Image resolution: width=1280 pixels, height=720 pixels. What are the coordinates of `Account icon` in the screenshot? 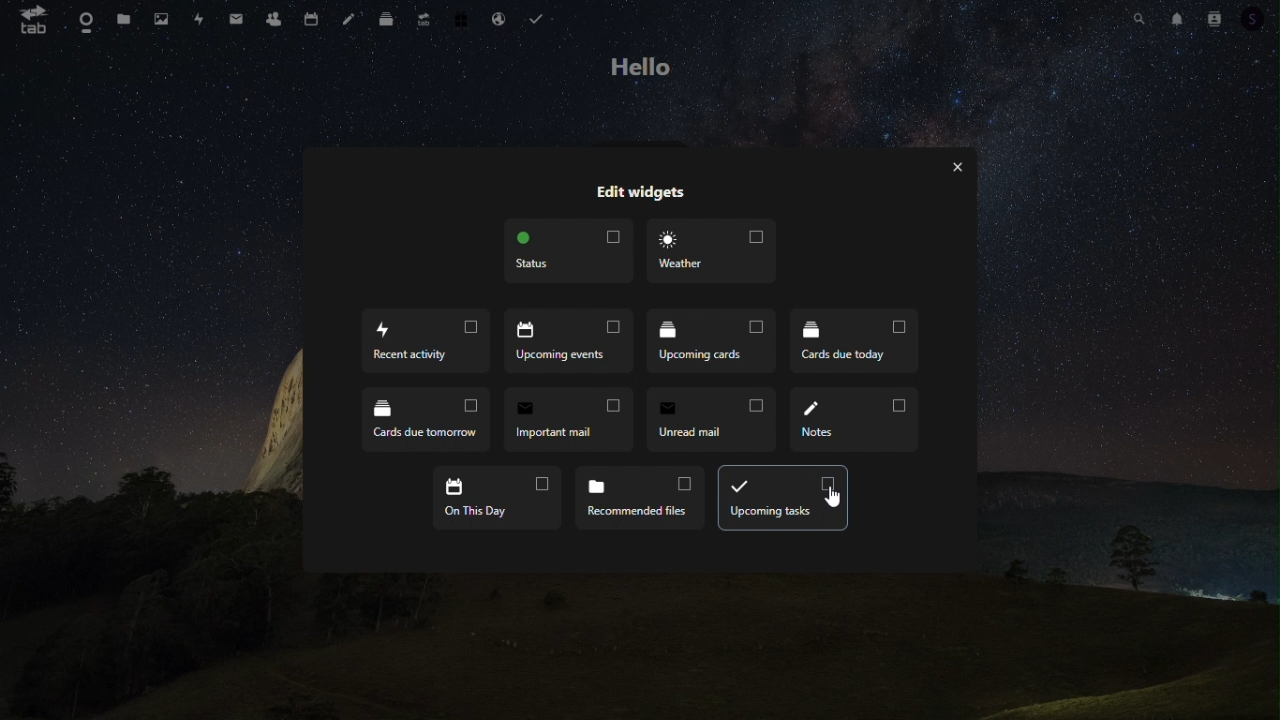 It's located at (1213, 19).